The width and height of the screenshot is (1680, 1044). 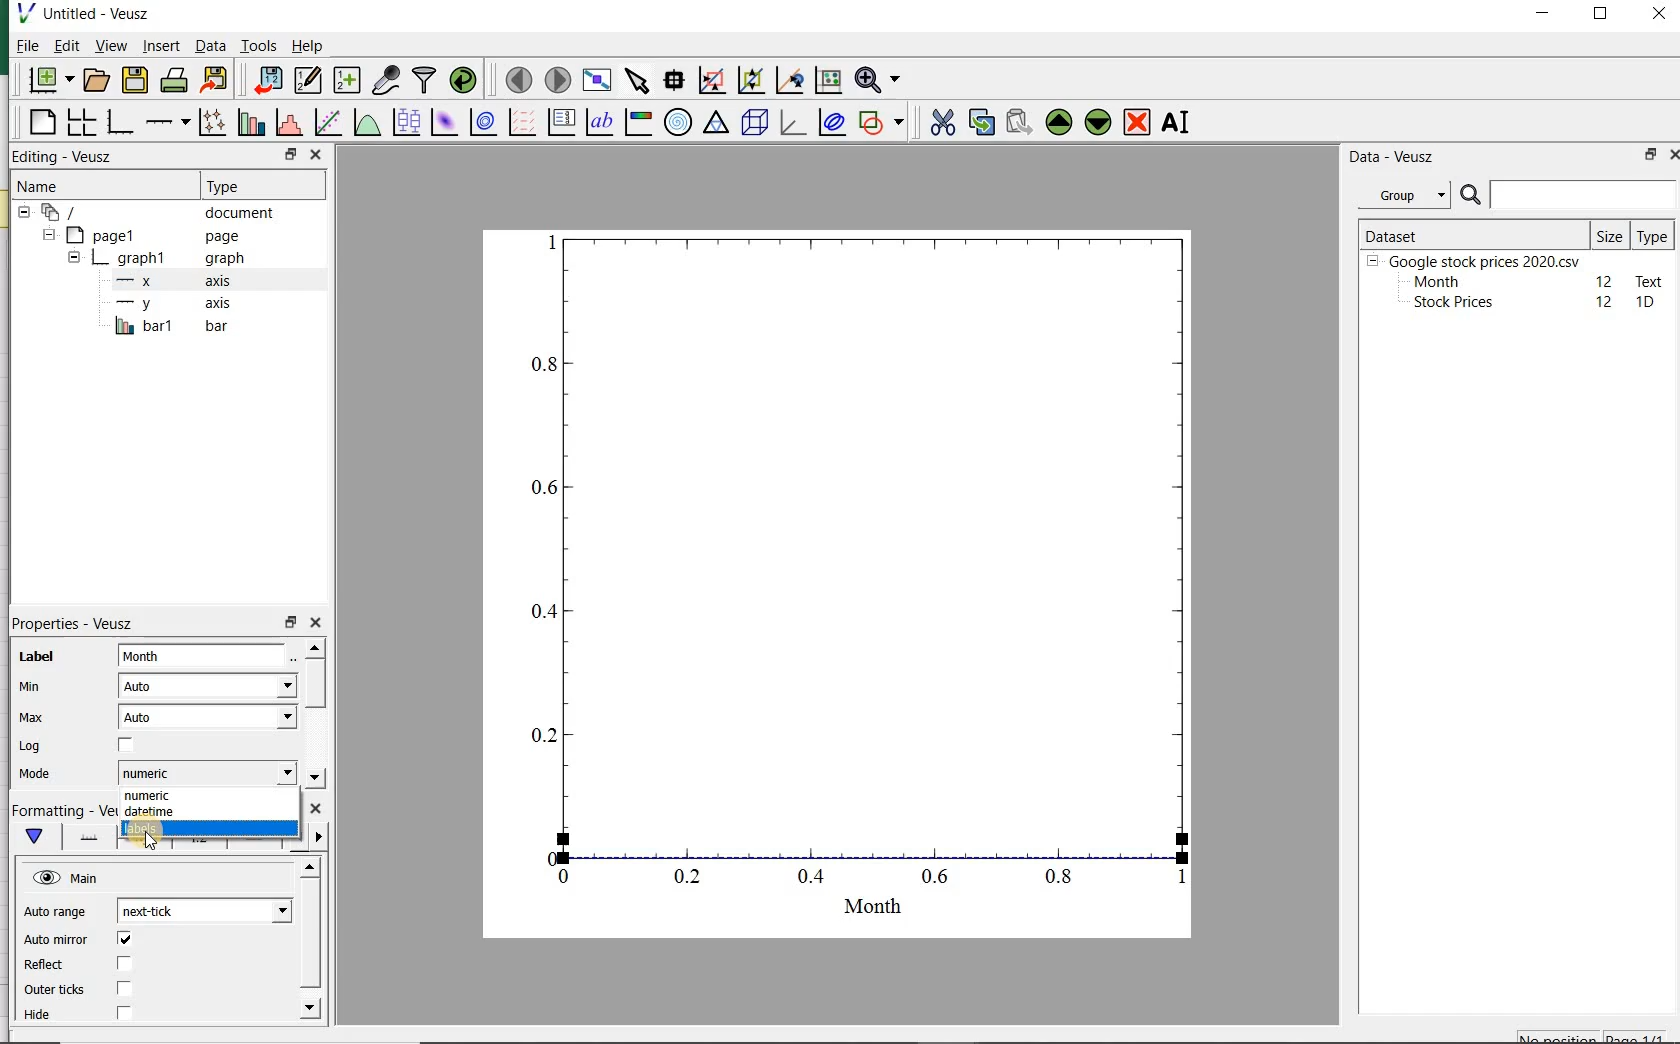 I want to click on numeric, so click(x=204, y=772).